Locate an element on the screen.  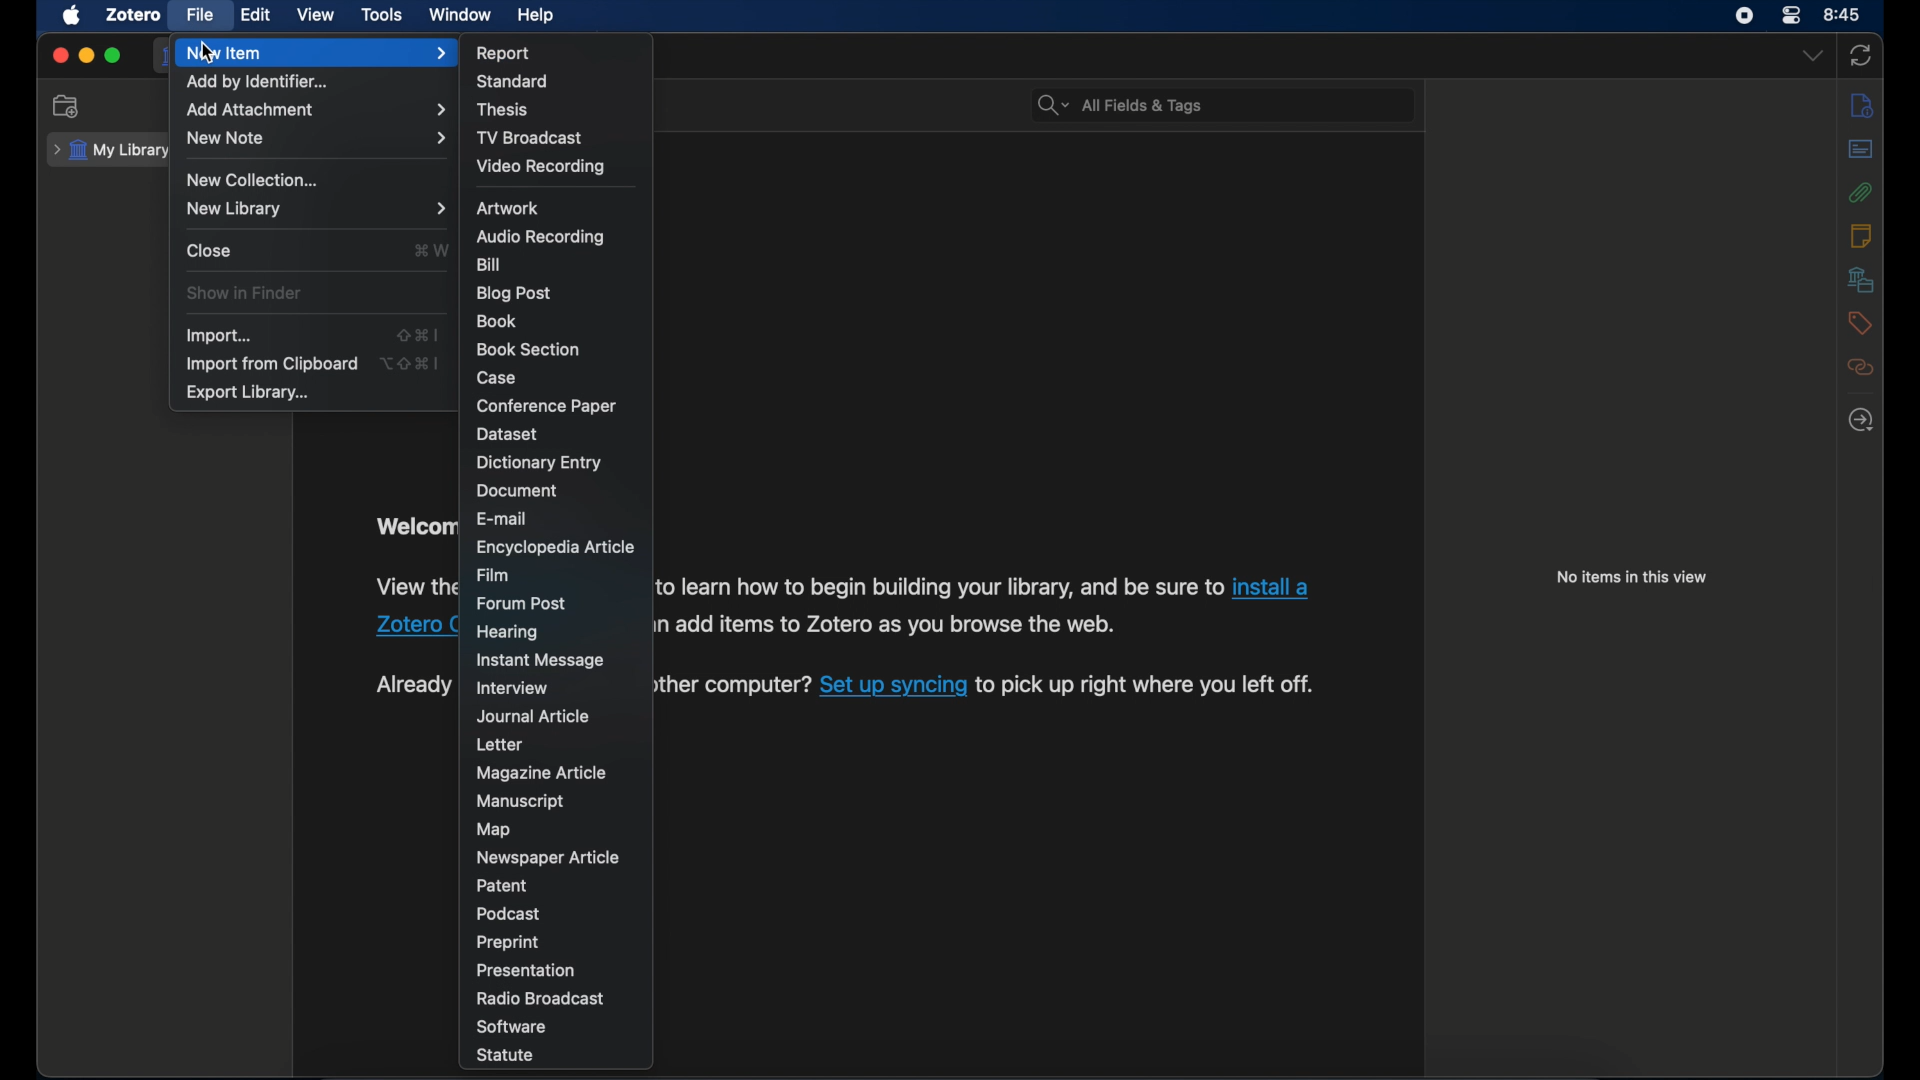
tv broadcast is located at coordinates (530, 137).